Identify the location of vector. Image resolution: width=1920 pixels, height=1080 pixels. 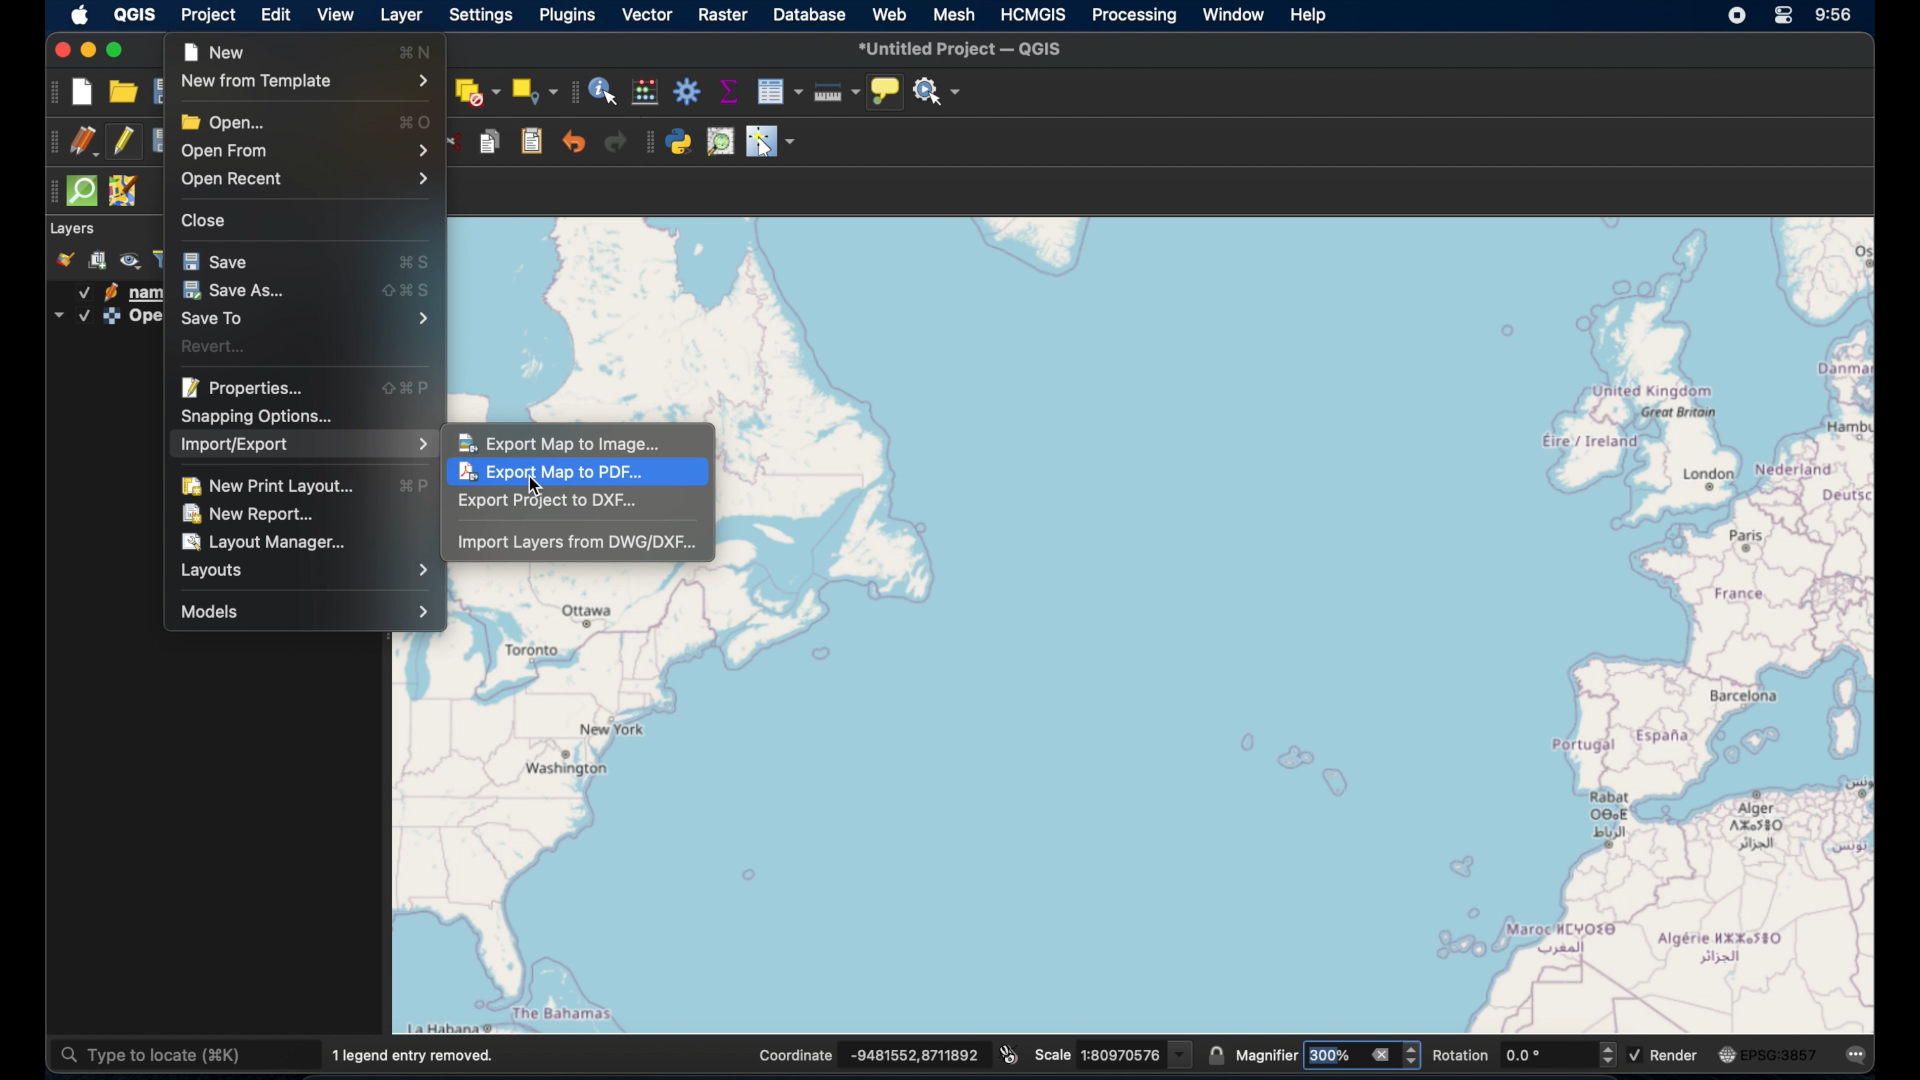
(647, 16).